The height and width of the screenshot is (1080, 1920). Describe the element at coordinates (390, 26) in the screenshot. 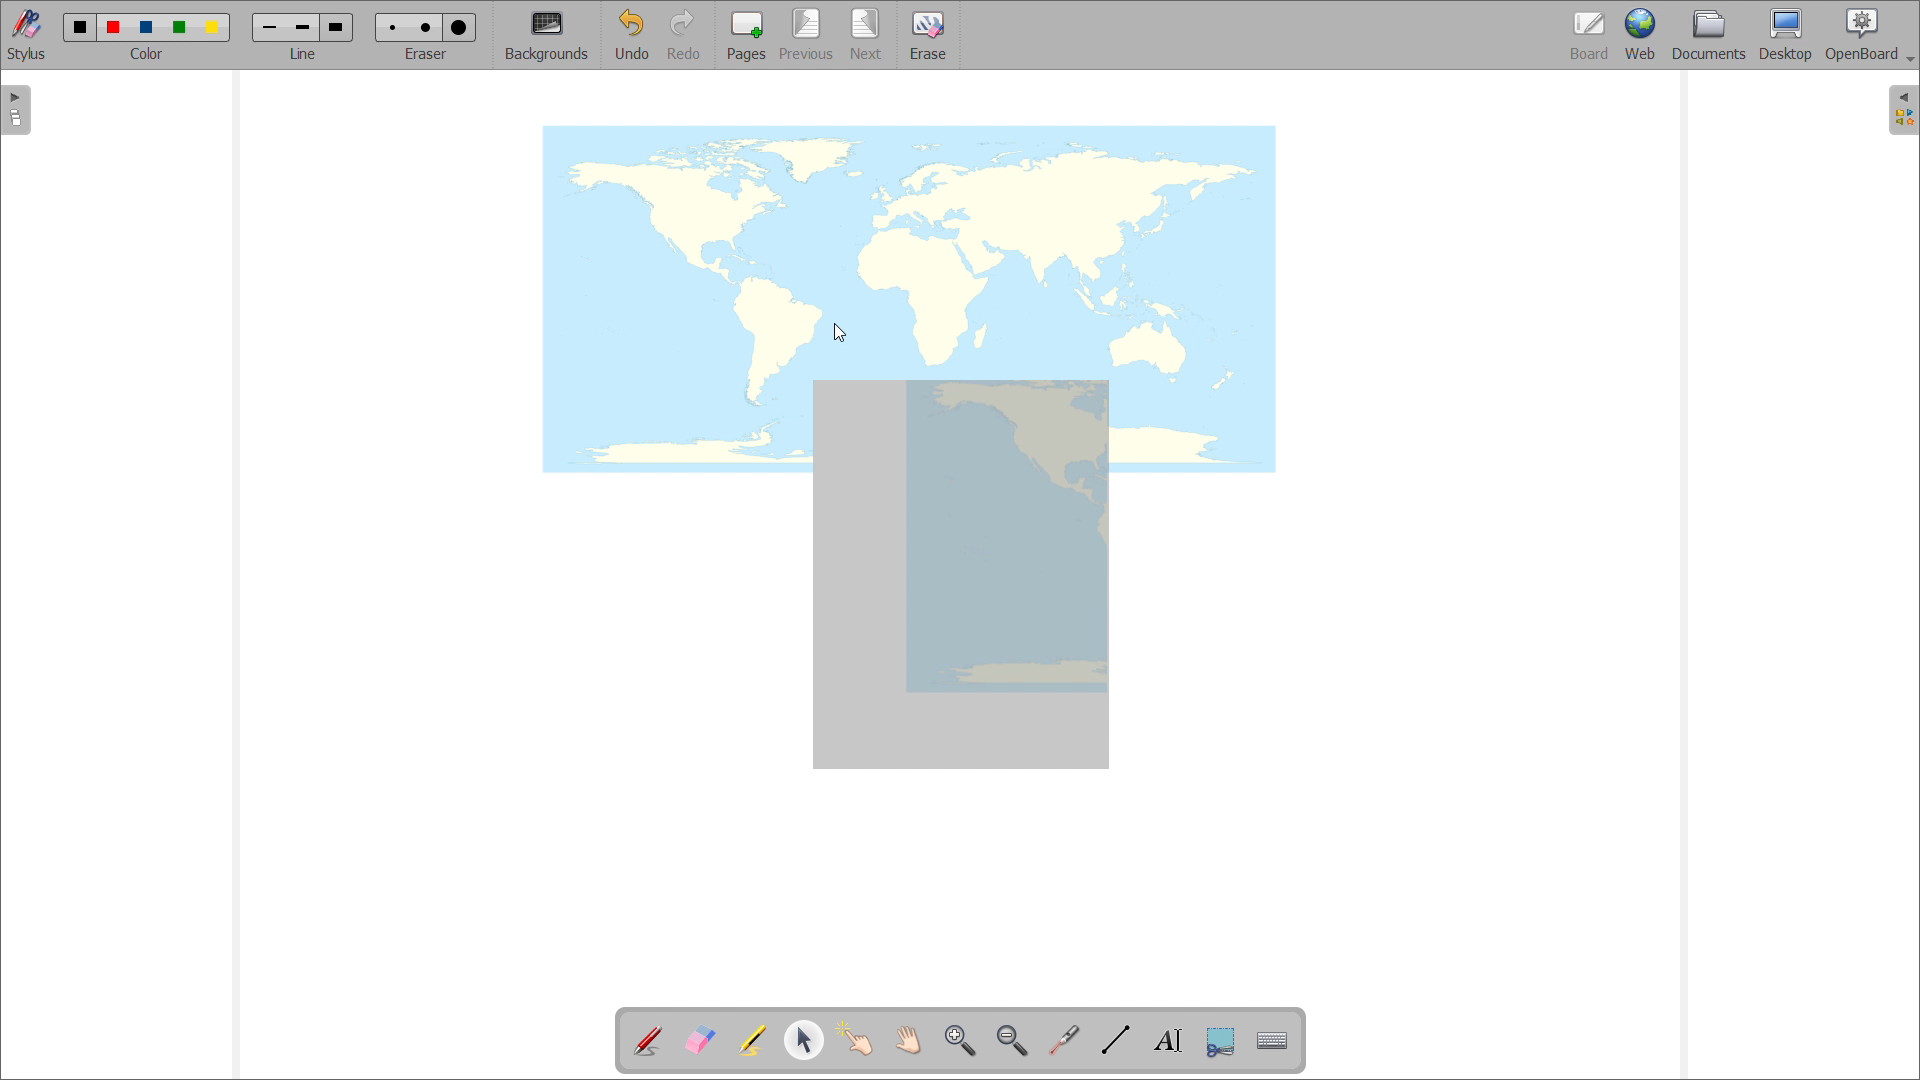

I see `small` at that location.